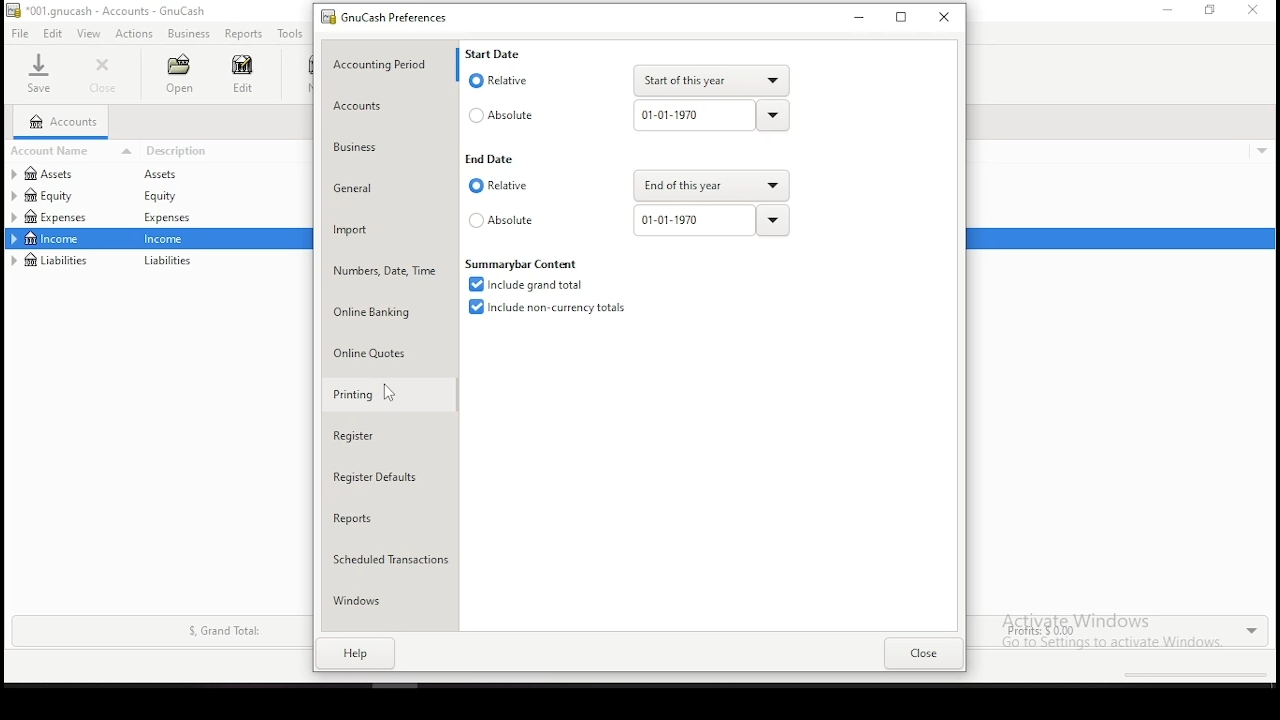 Image resolution: width=1280 pixels, height=720 pixels. What do you see at coordinates (49, 195) in the screenshot?
I see `equity` at bounding box center [49, 195].